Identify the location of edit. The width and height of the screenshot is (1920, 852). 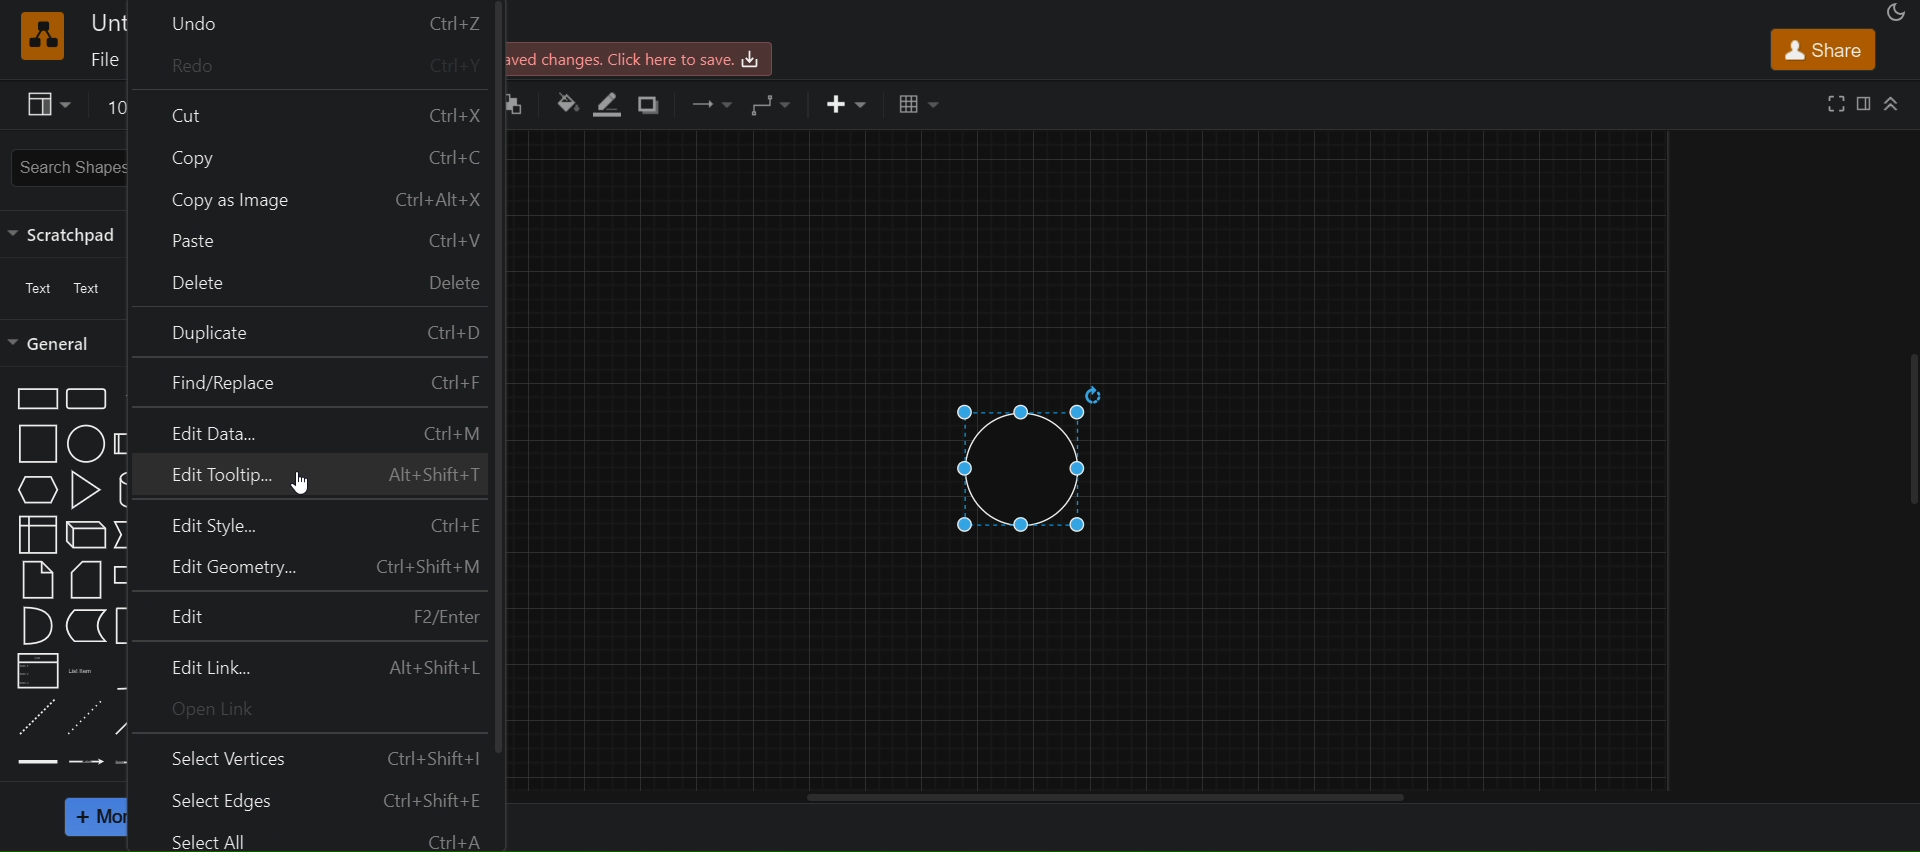
(309, 615).